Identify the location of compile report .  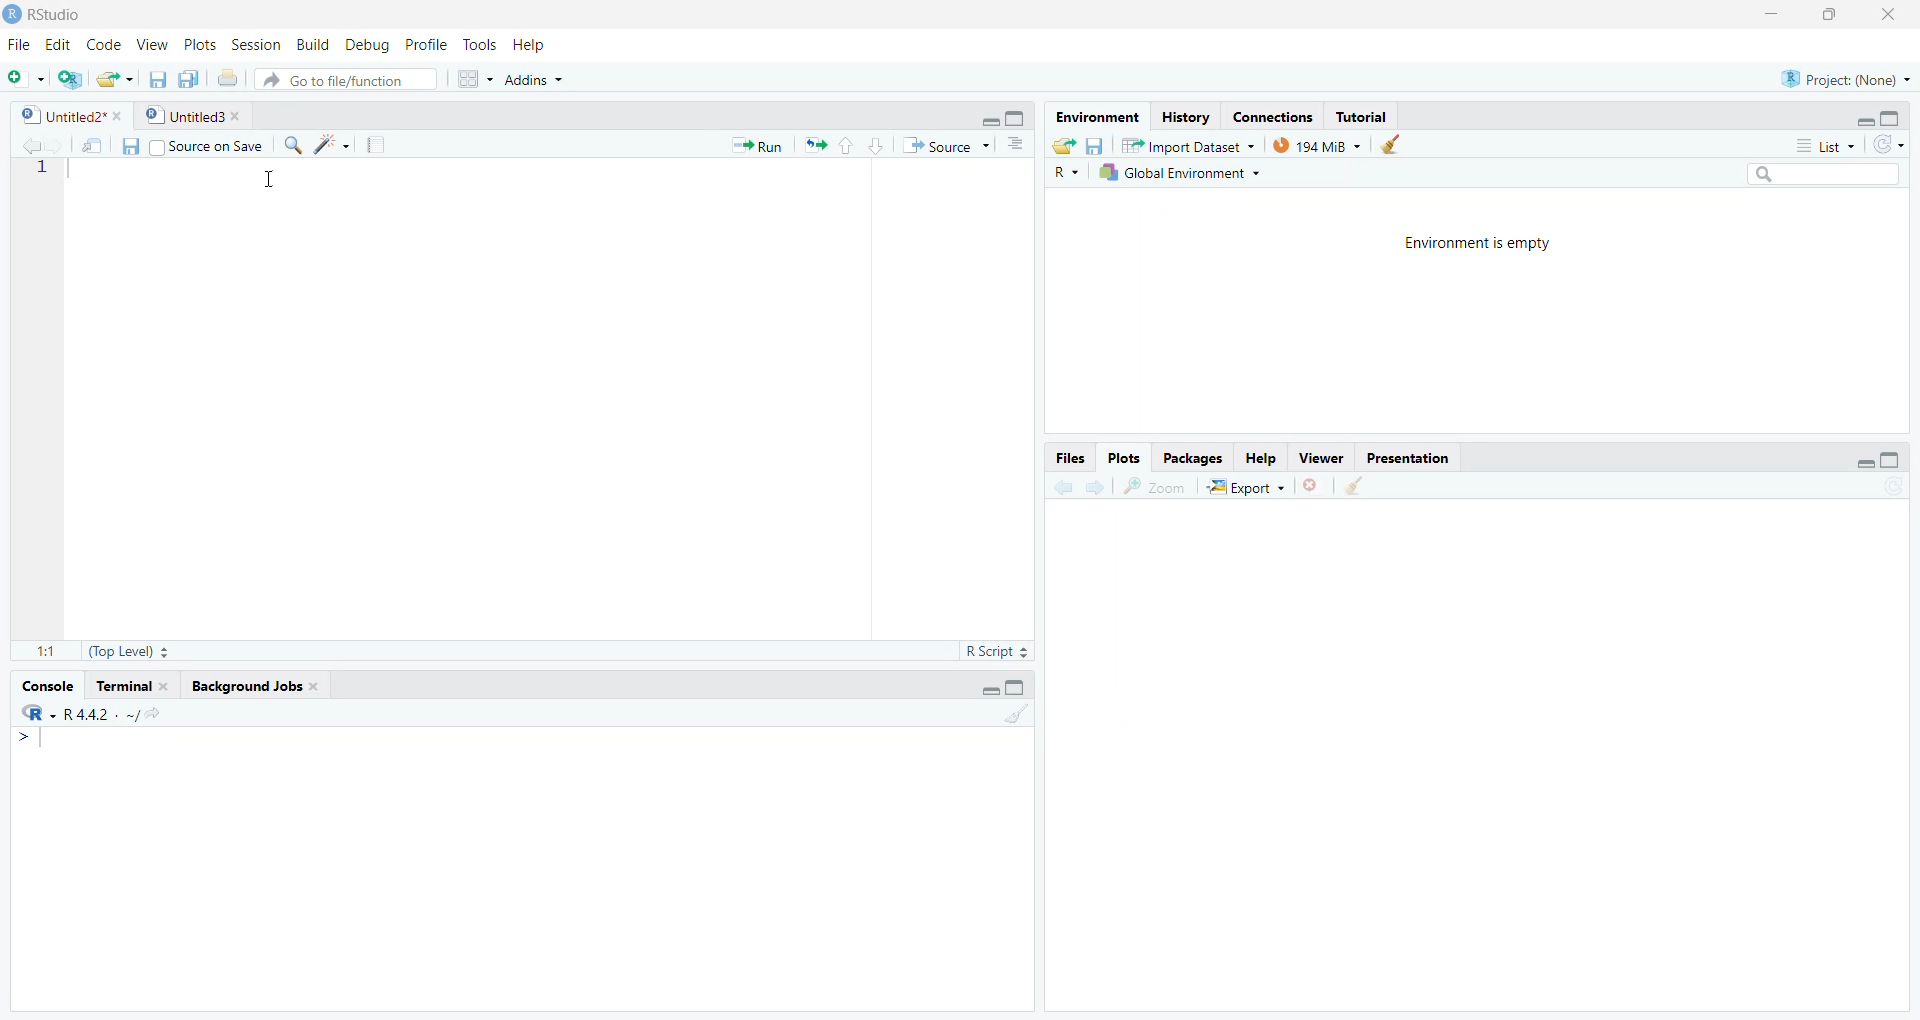
(381, 145).